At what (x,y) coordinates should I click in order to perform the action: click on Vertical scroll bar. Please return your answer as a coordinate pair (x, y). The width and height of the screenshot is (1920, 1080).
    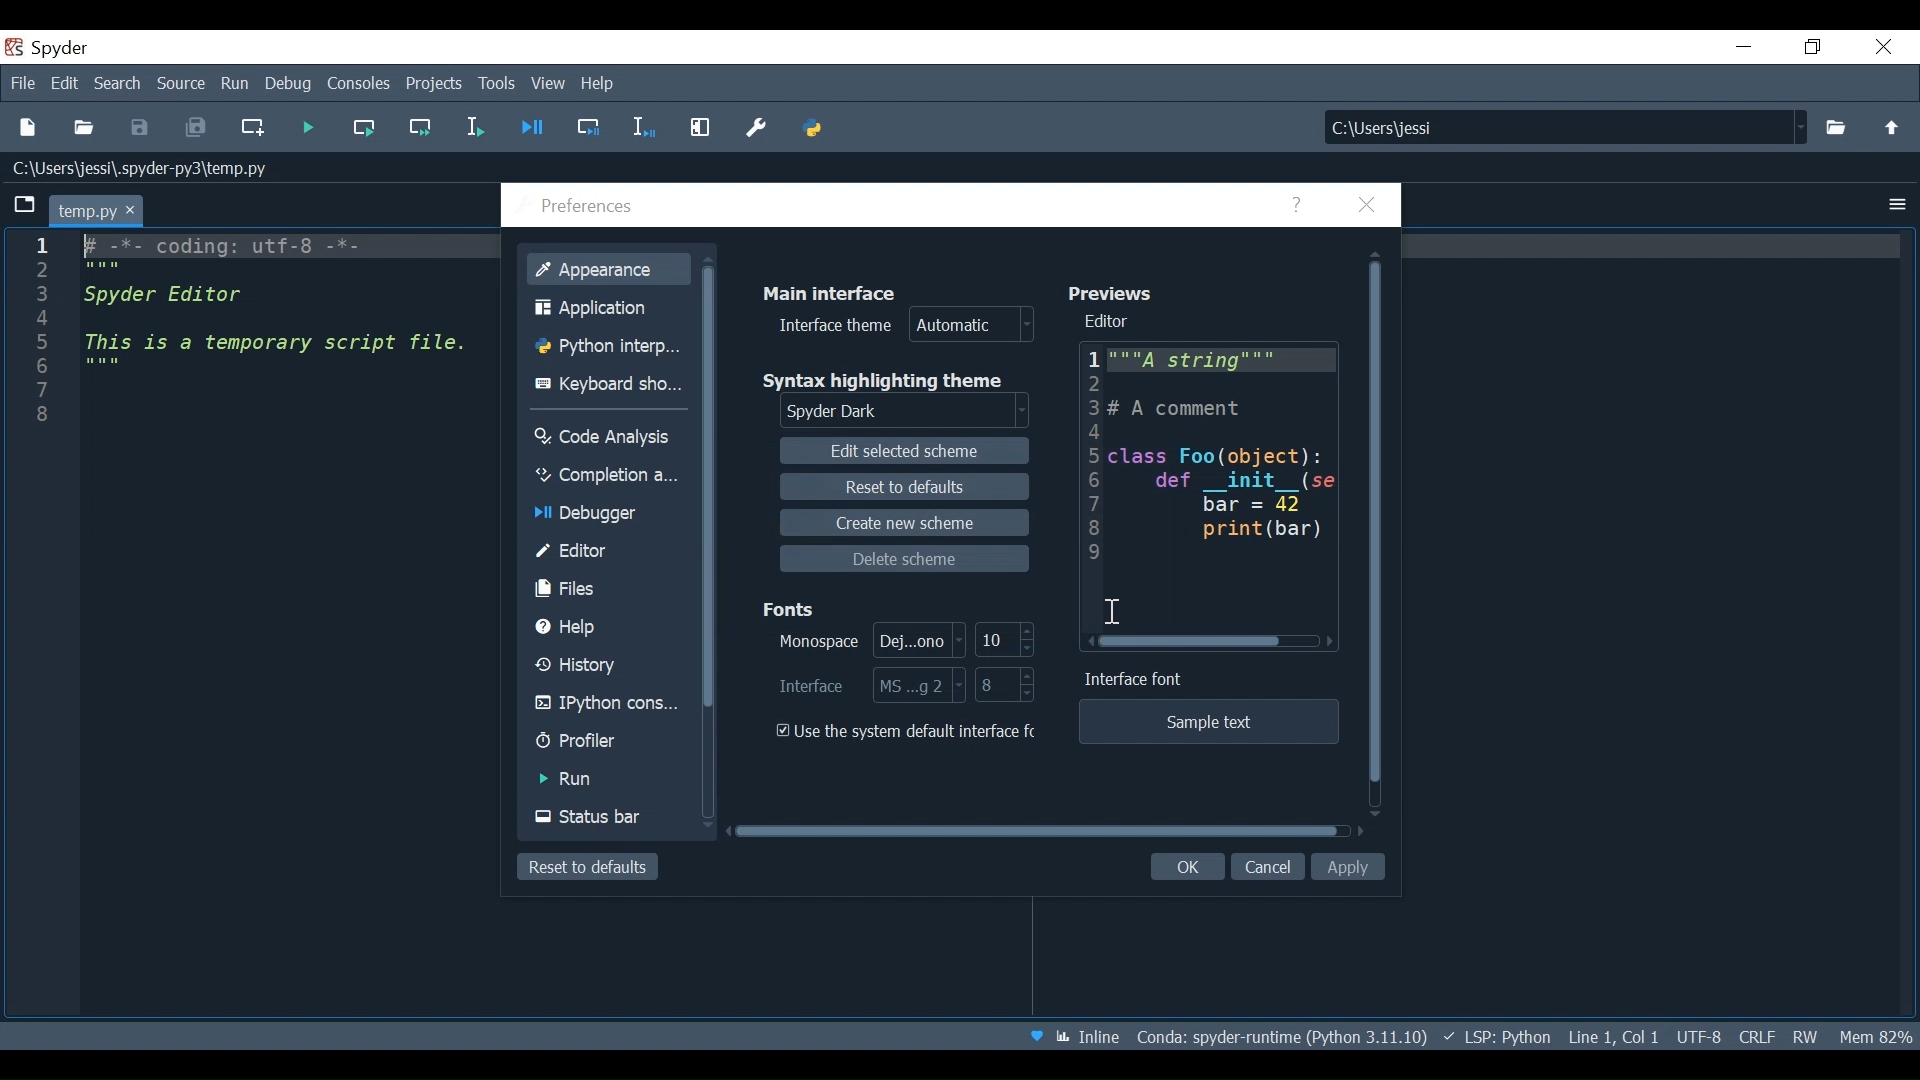
    Looking at the image, I should click on (715, 486).